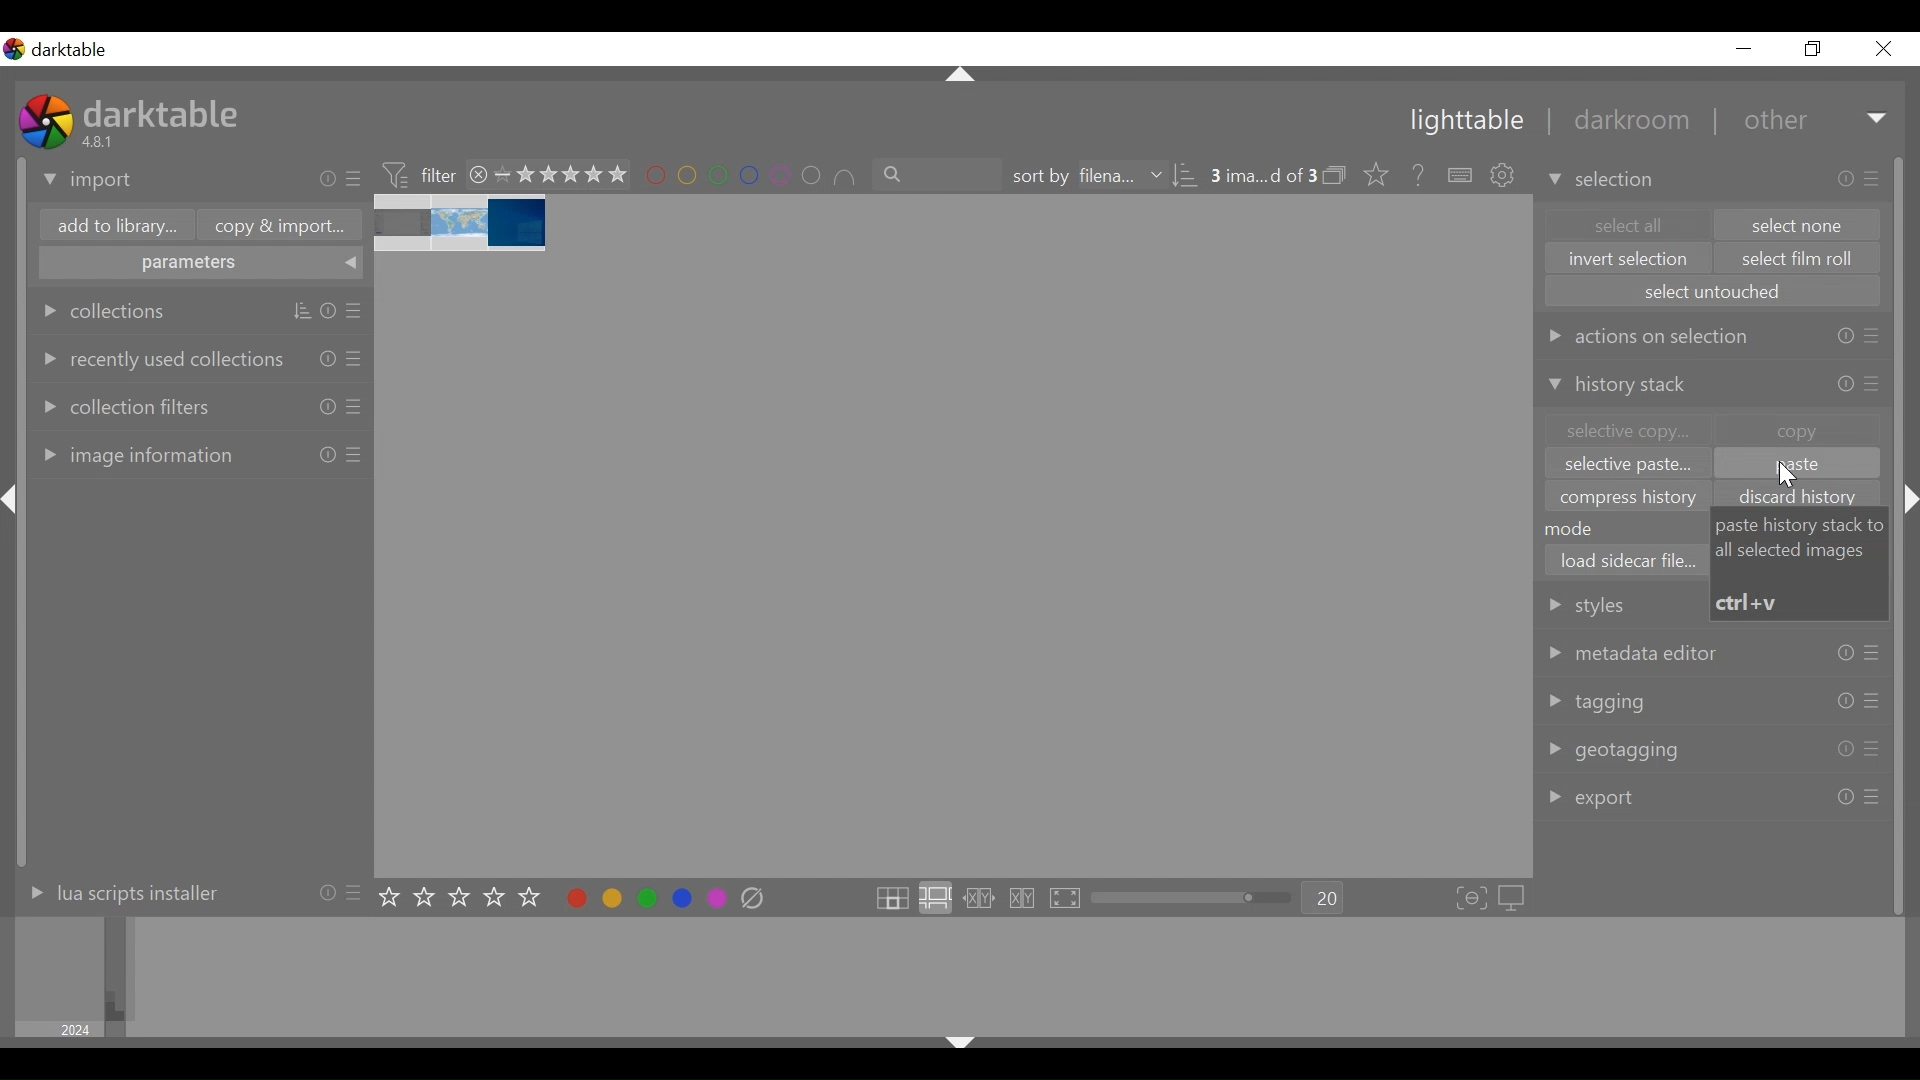 This screenshot has width=1920, height=1080. What do you see at coordinates (1616, 604) in the screenshot?
I see `style` at bounding box center [1616, 604].